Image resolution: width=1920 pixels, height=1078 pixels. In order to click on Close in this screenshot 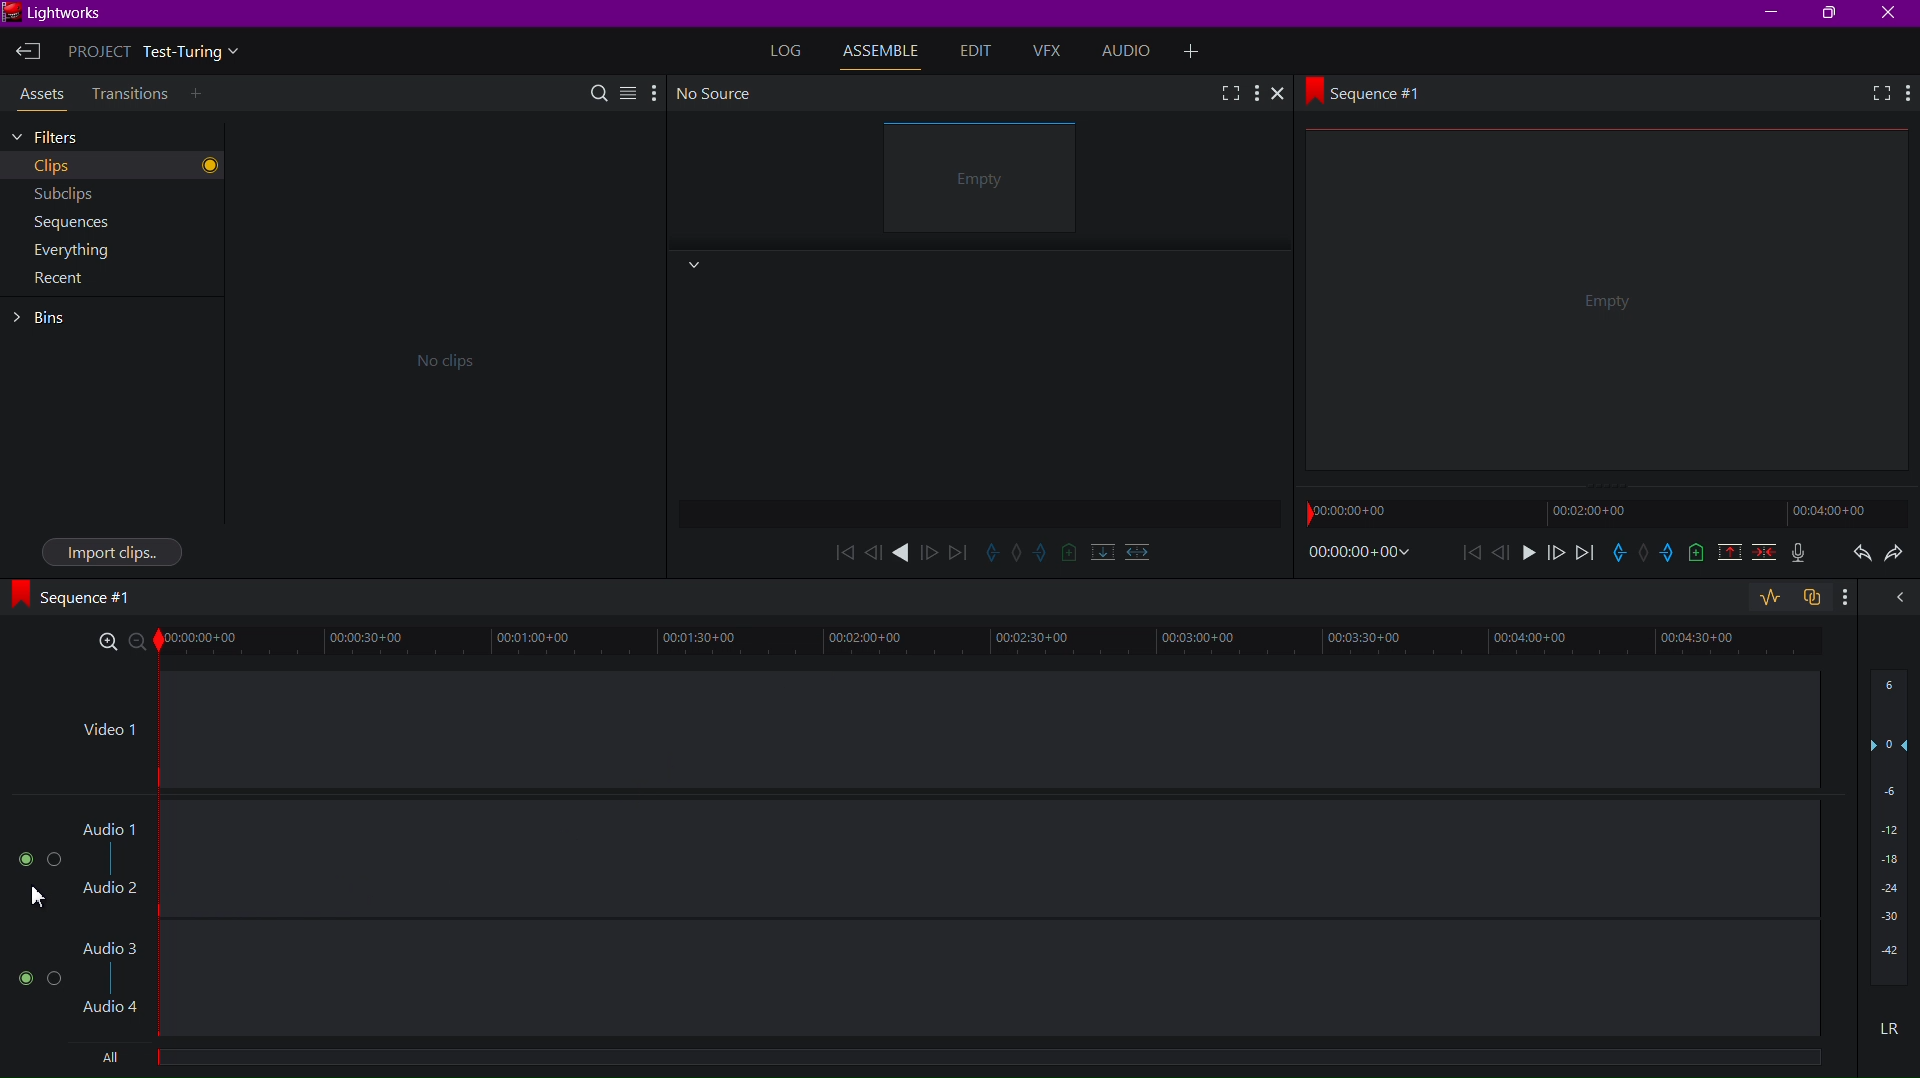, I will do `click(1285, 95)`.